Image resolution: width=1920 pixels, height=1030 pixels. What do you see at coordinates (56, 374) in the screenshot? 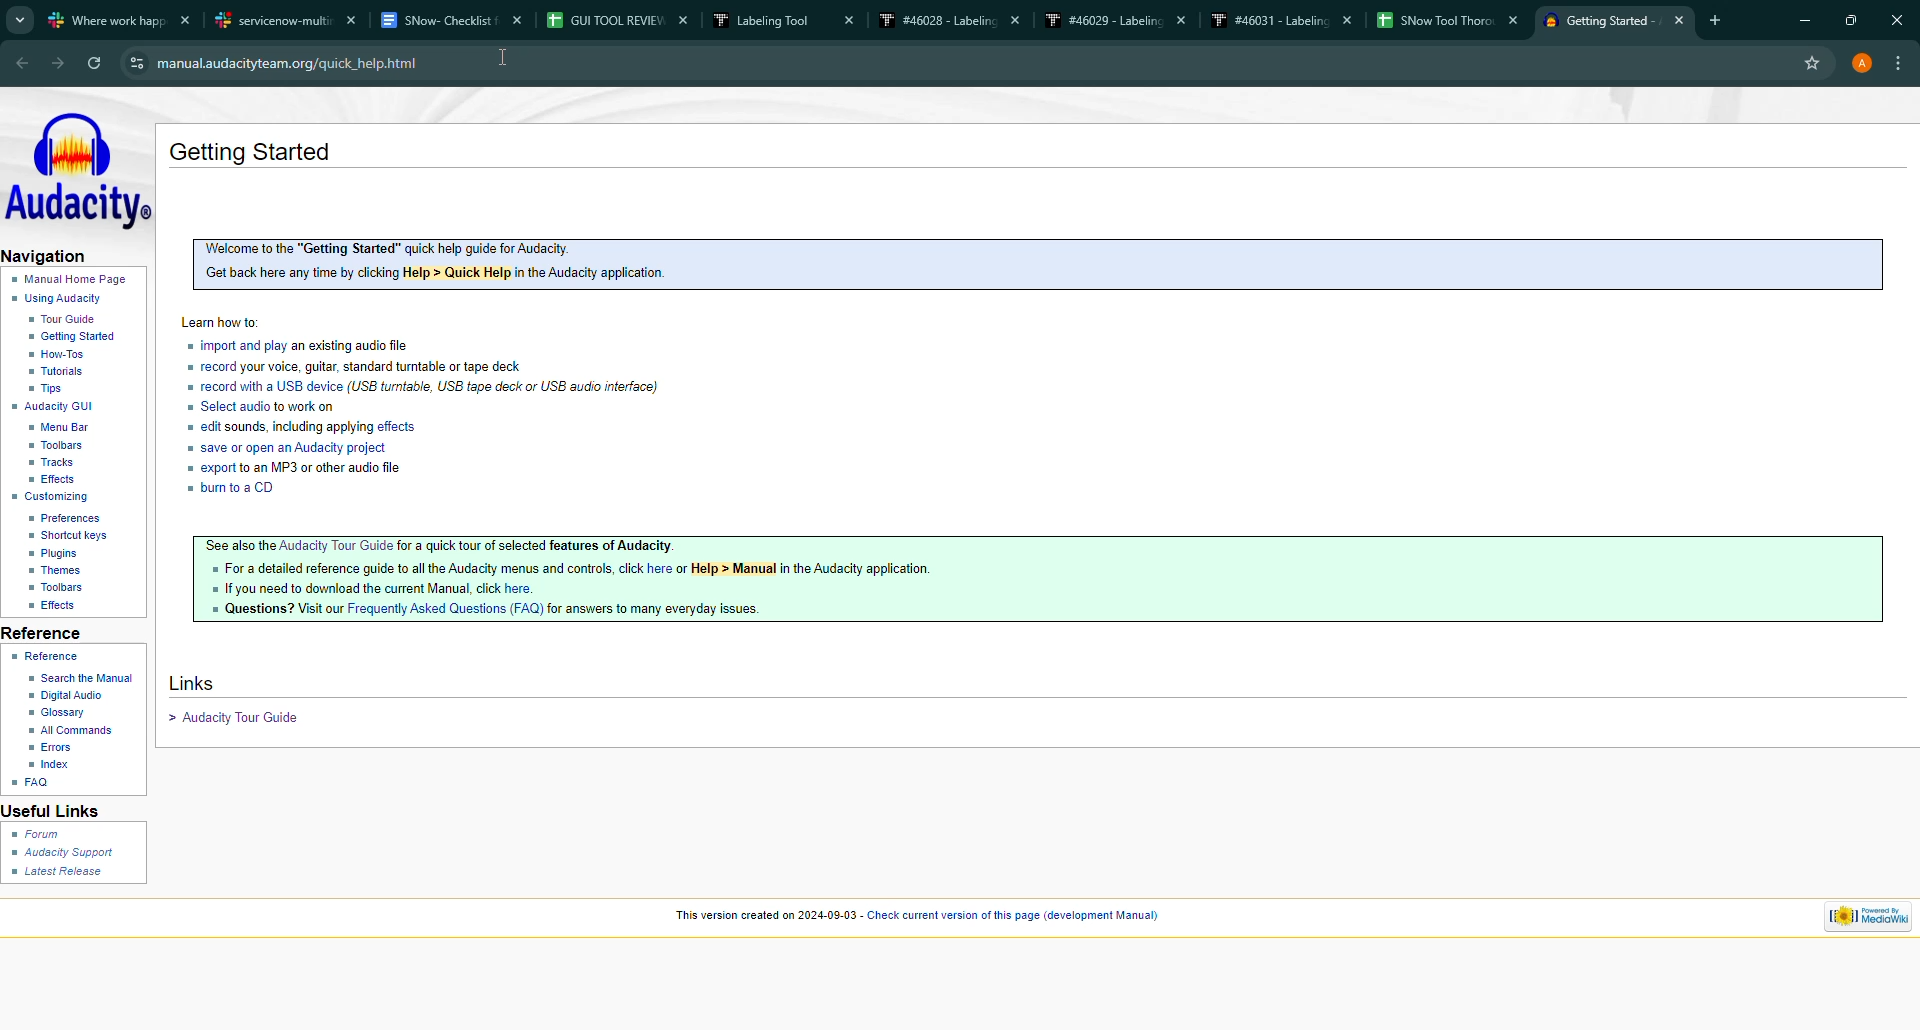
I see `tutorial` at bounding box center [56, 374].